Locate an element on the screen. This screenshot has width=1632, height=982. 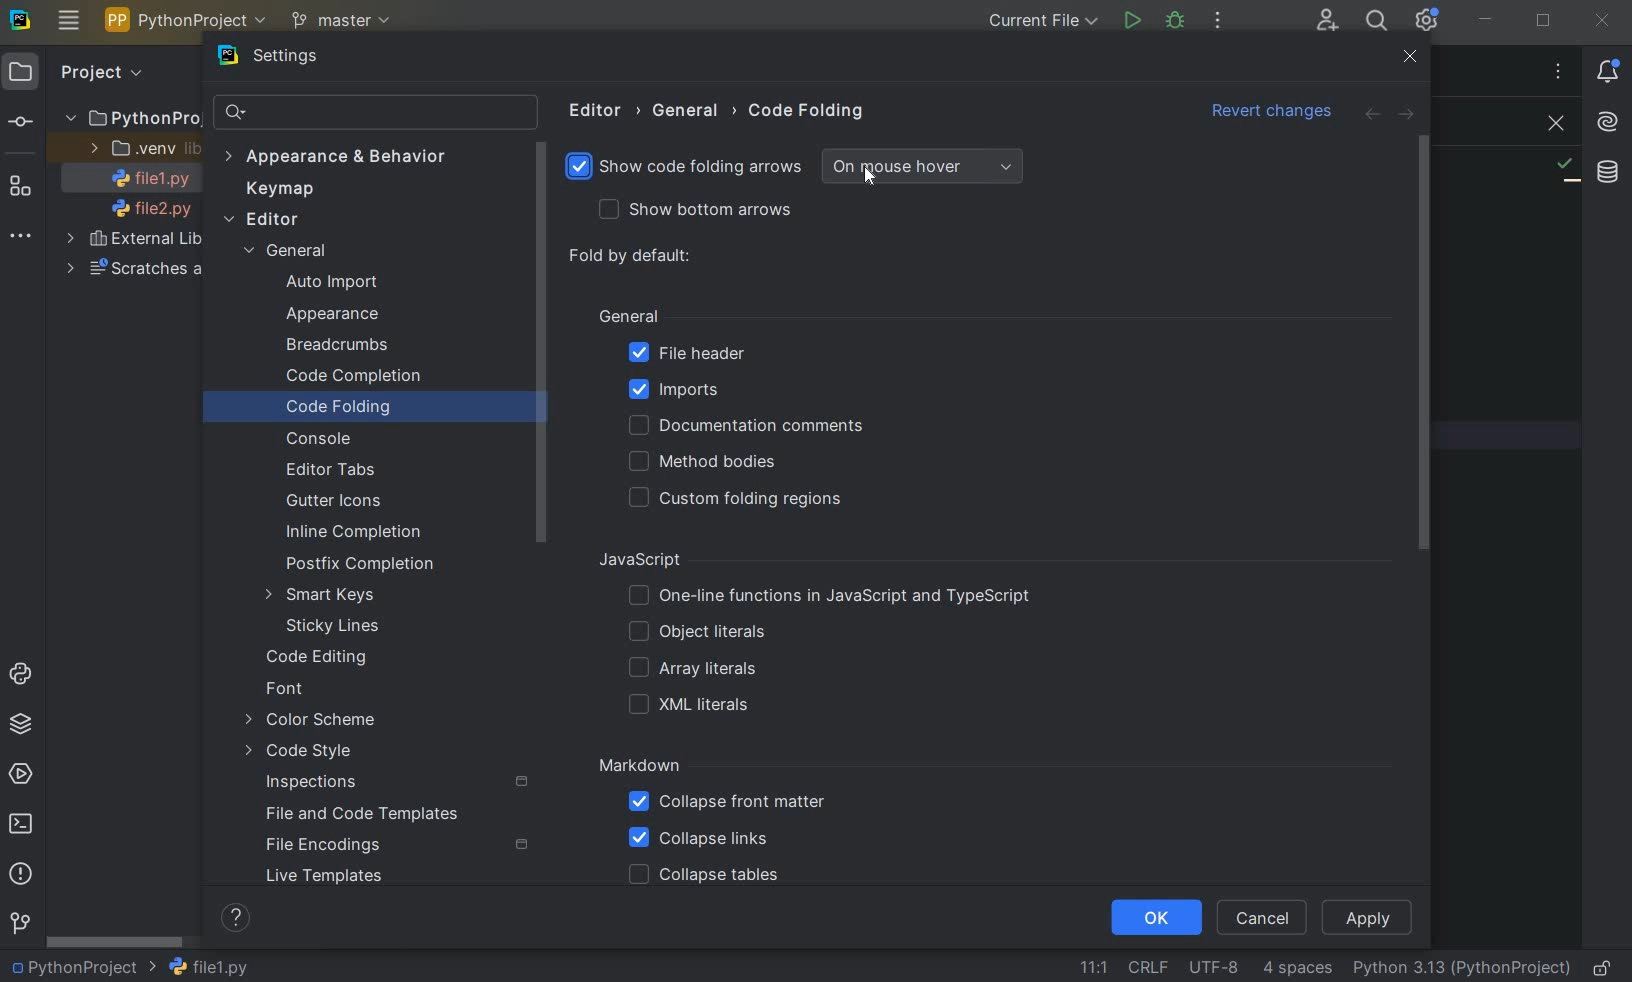
APPEARANCE & BEHAVIOR is located at coordinates (335, 156).